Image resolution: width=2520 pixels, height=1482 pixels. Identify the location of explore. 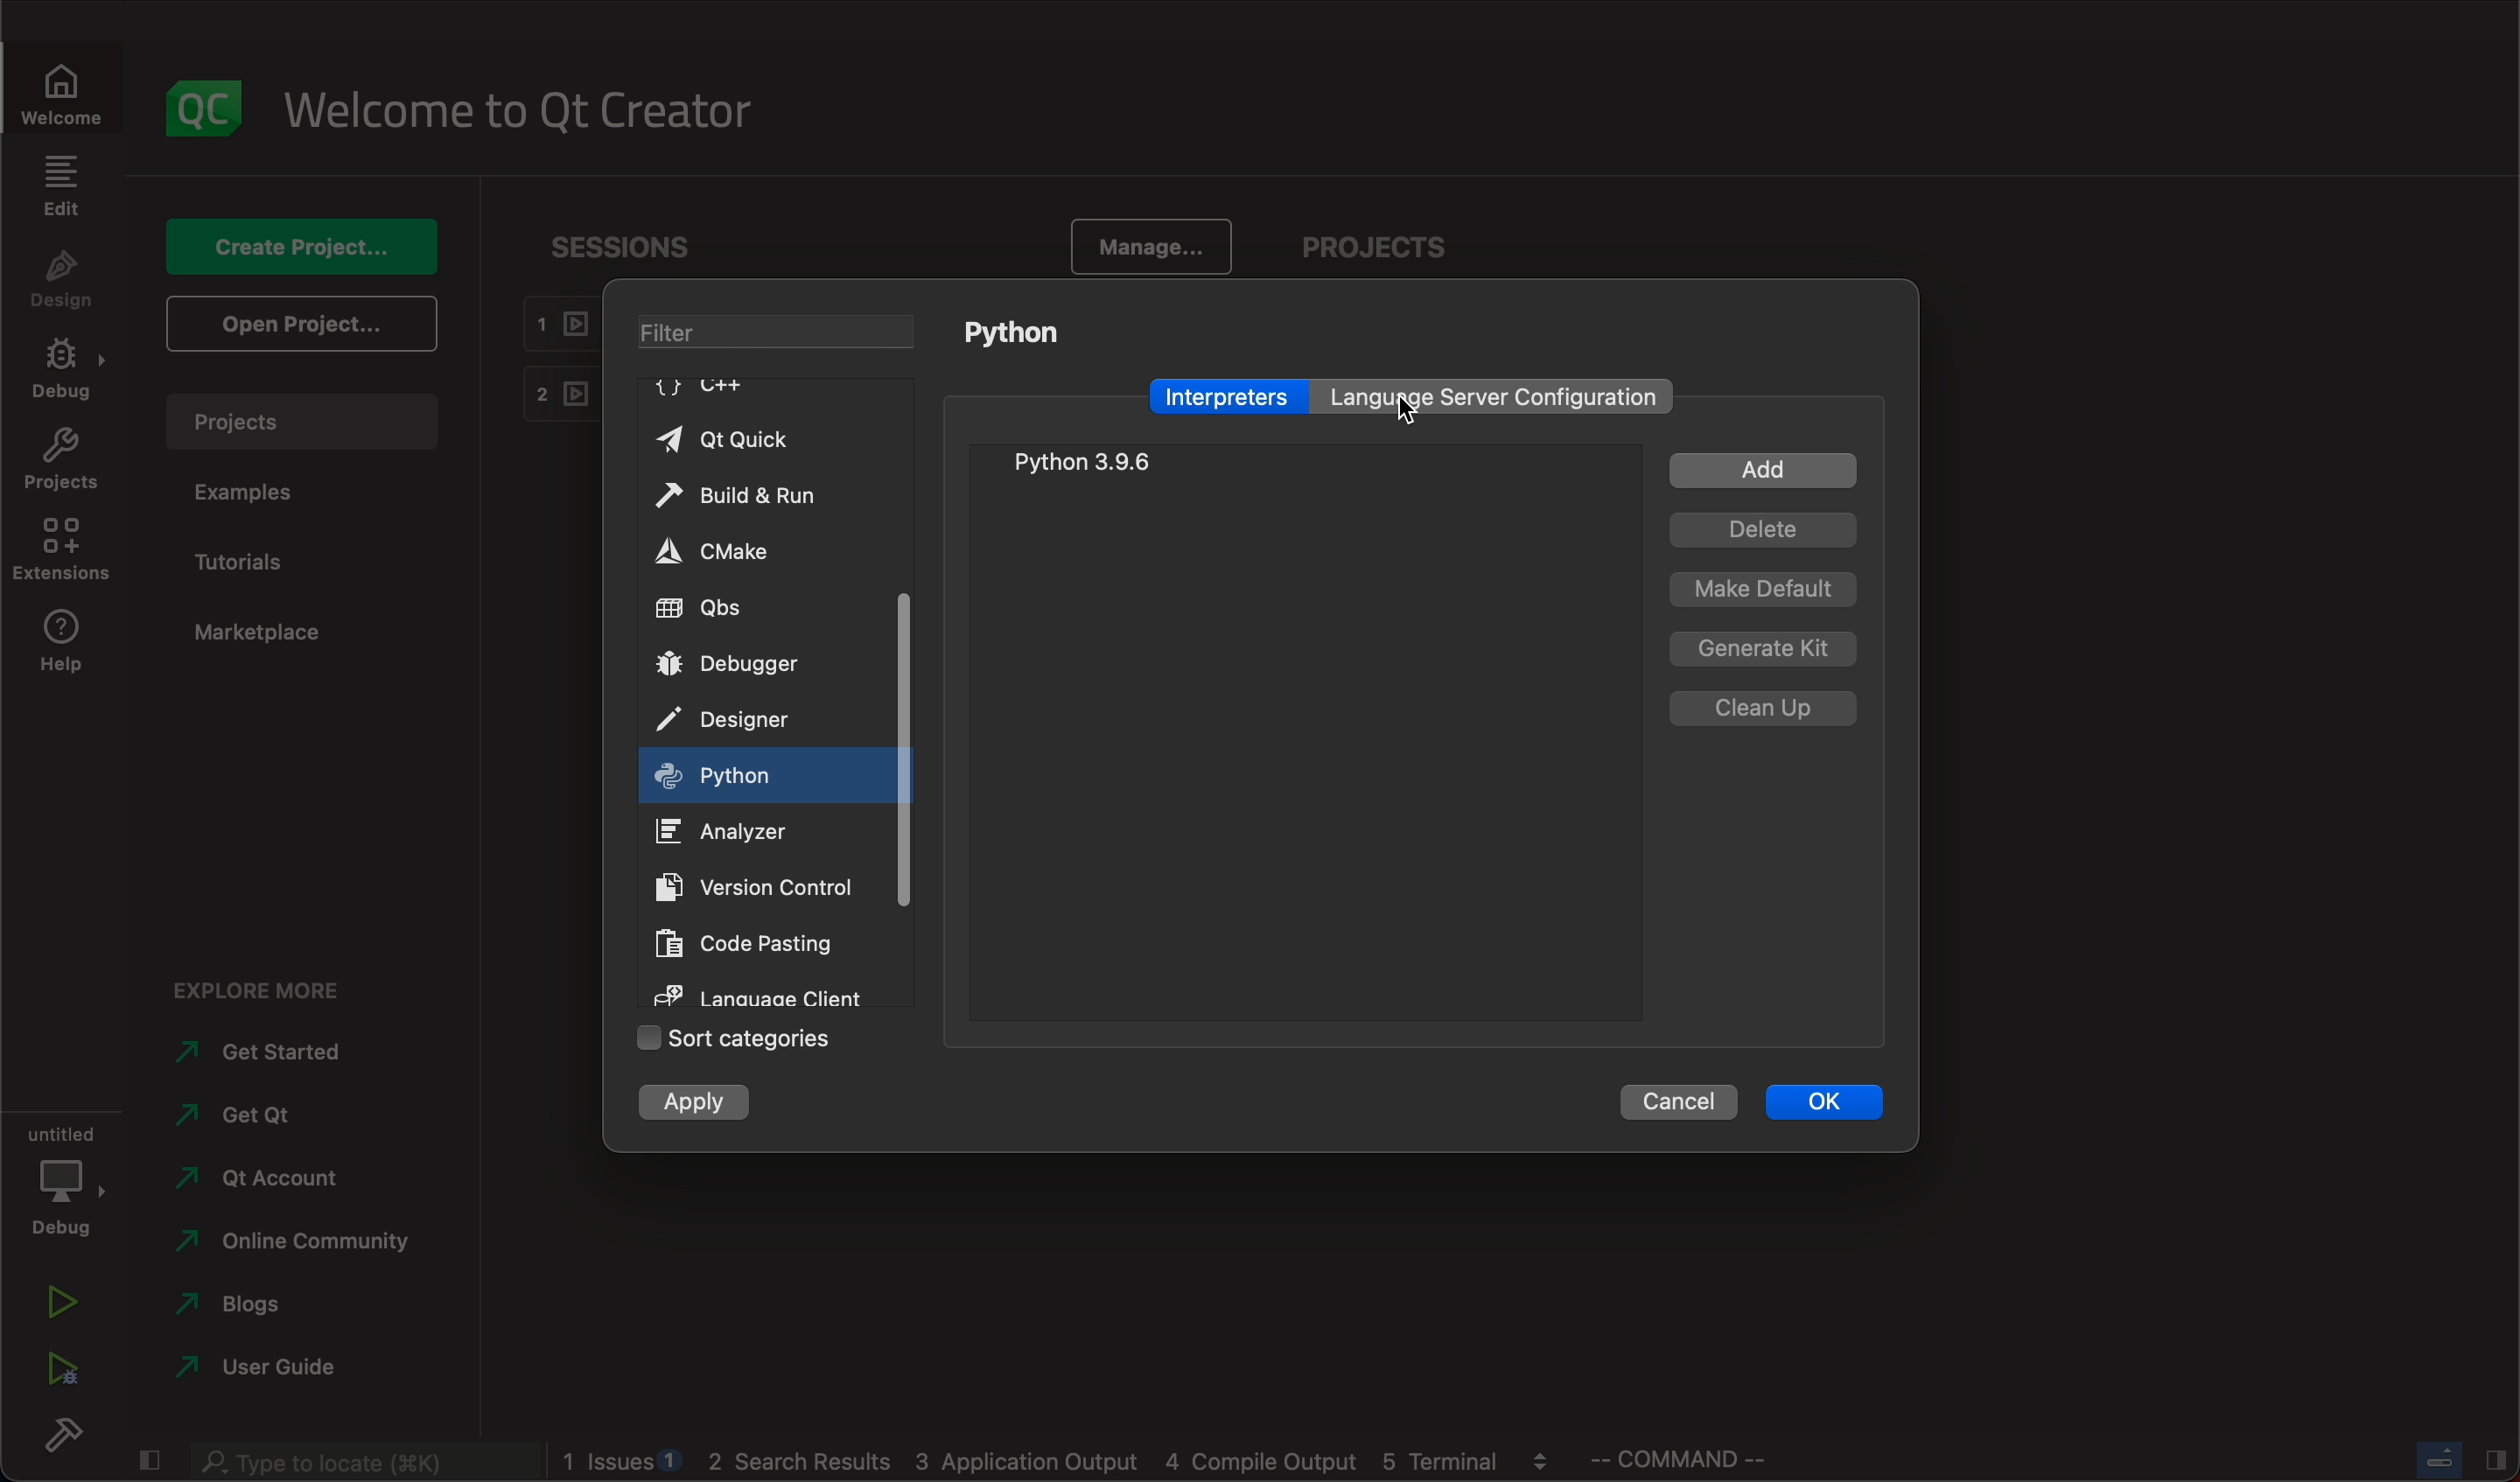
(259, 994).